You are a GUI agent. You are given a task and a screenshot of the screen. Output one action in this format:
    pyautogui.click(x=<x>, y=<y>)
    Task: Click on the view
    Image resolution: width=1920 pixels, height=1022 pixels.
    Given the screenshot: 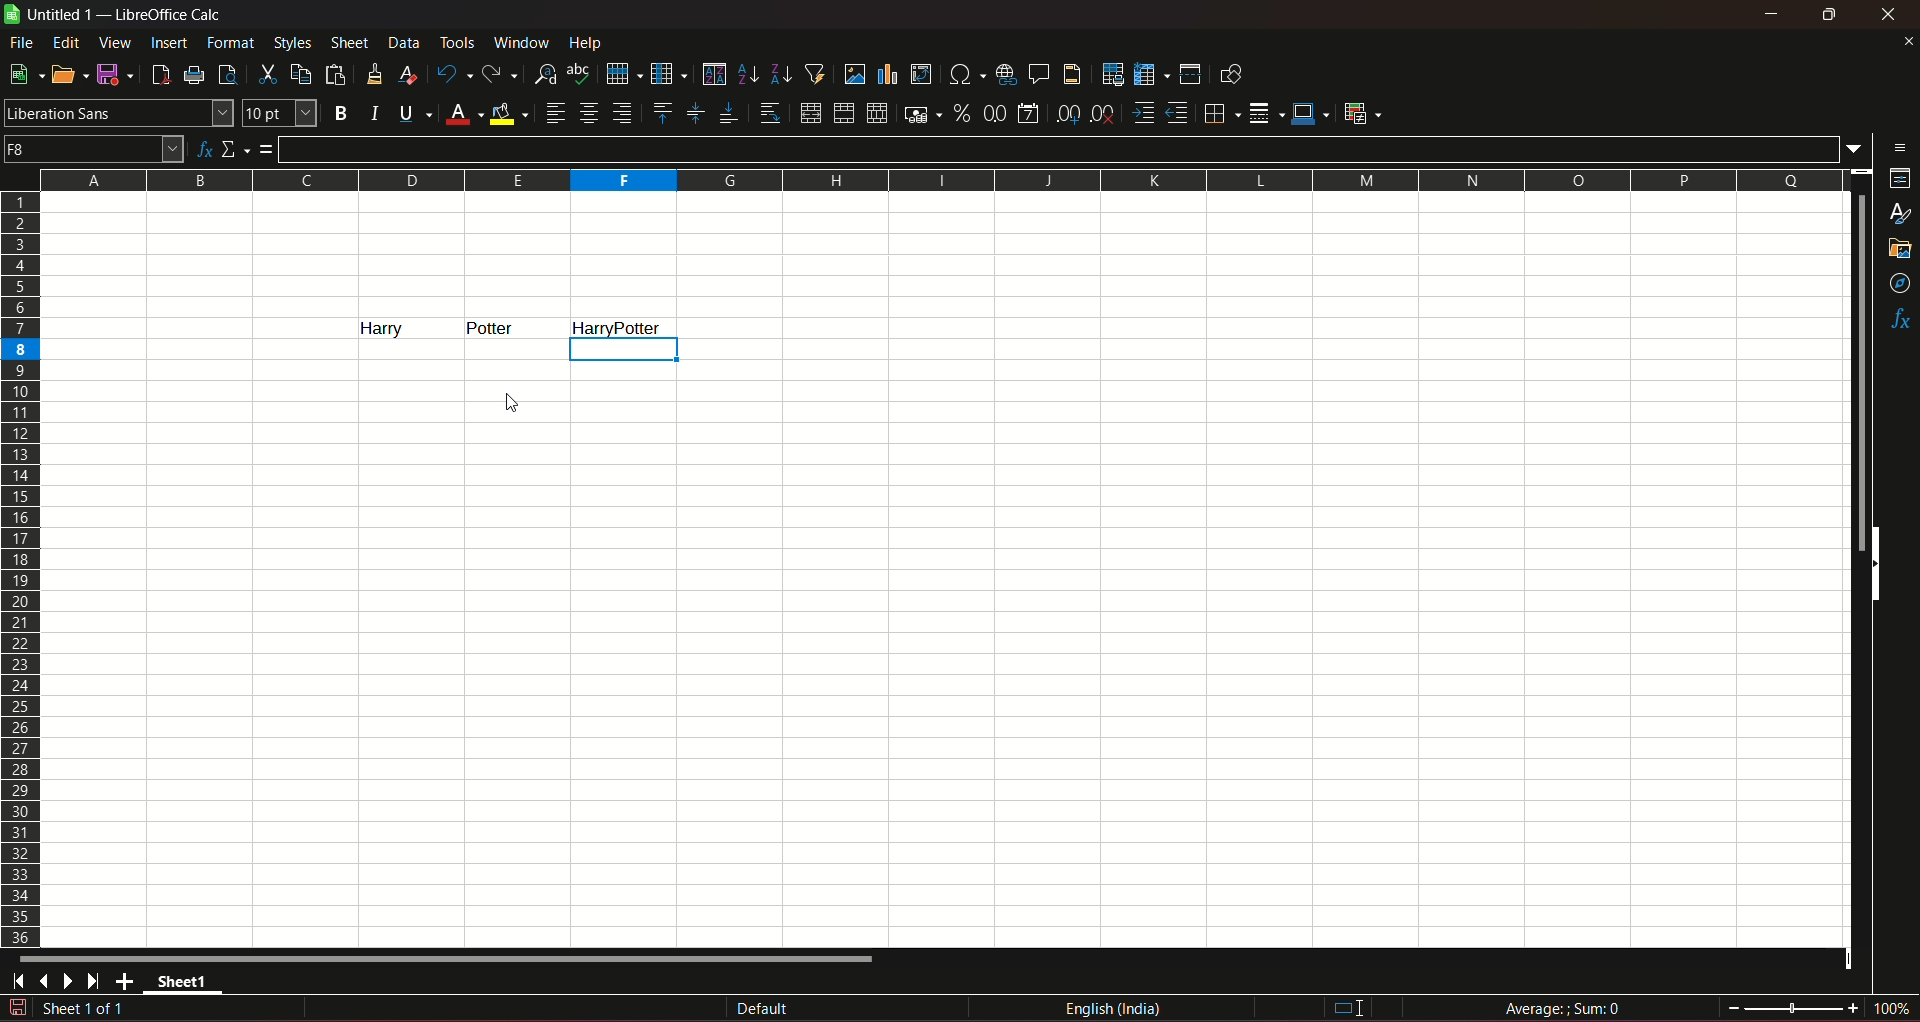 What is the action you would take?
    pyautogui.click(x=115, y=43)
    